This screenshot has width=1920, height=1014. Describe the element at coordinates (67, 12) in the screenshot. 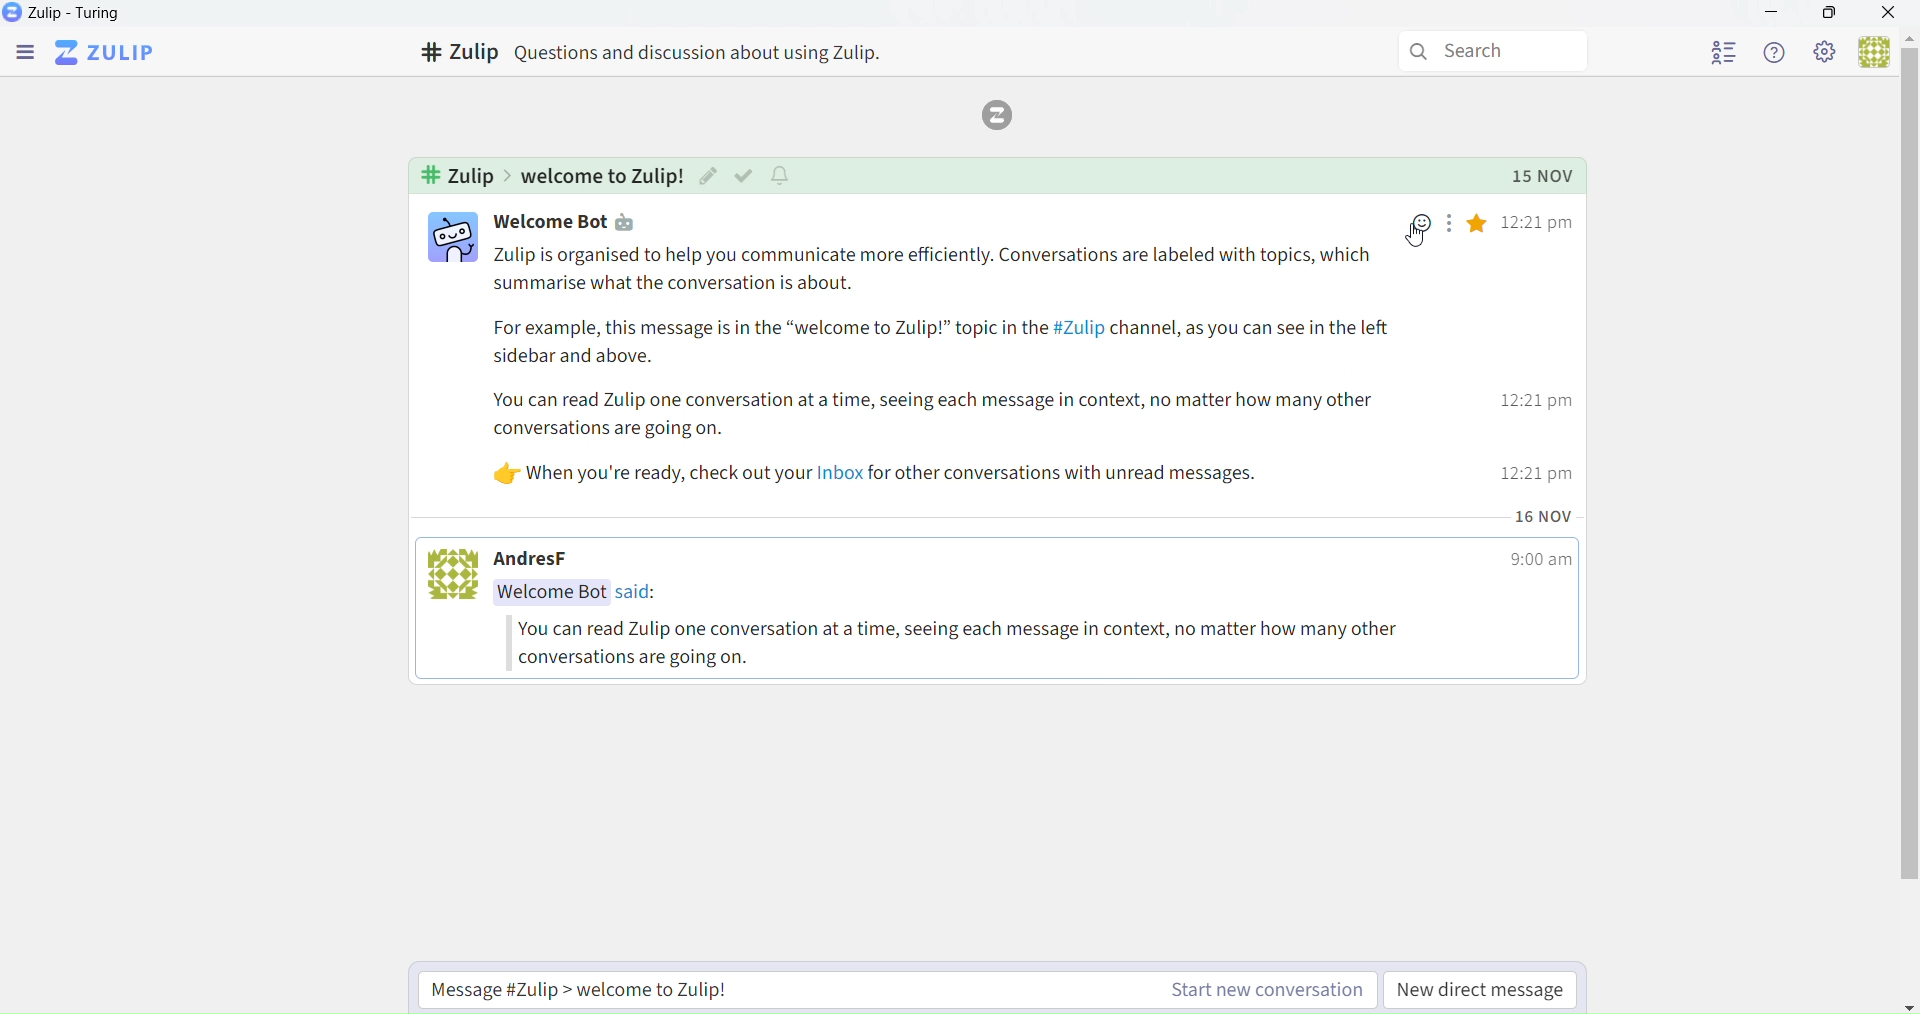

I see `Zulip` at that location.